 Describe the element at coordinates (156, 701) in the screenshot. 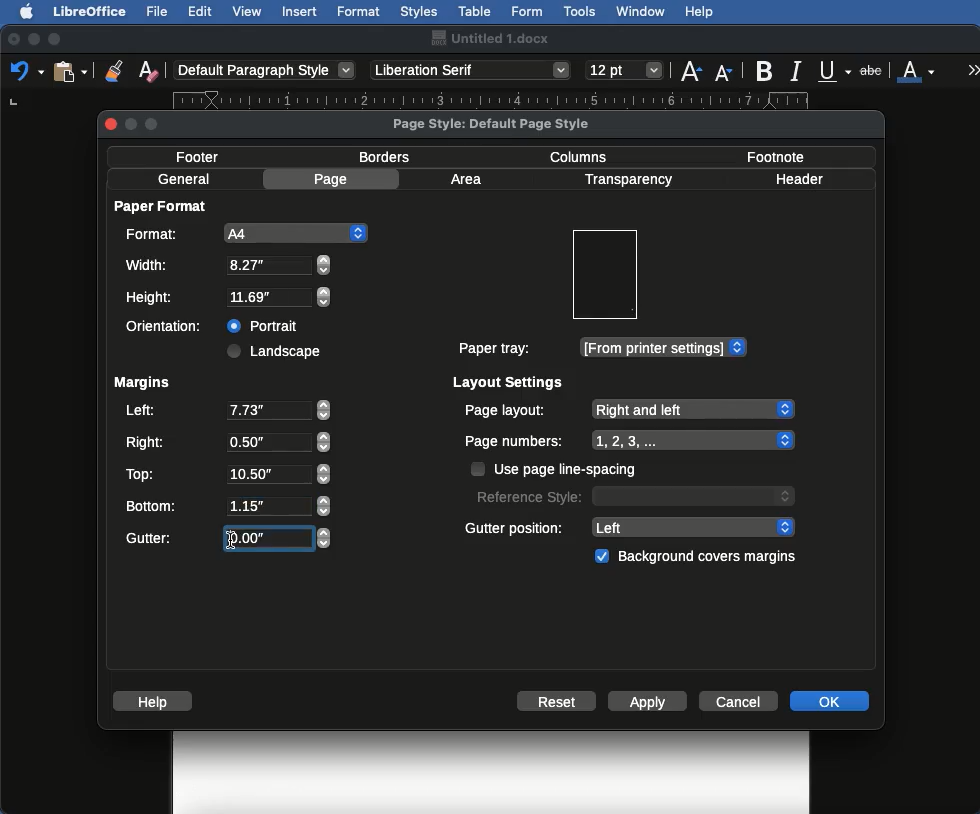

I see `Help` at that location.